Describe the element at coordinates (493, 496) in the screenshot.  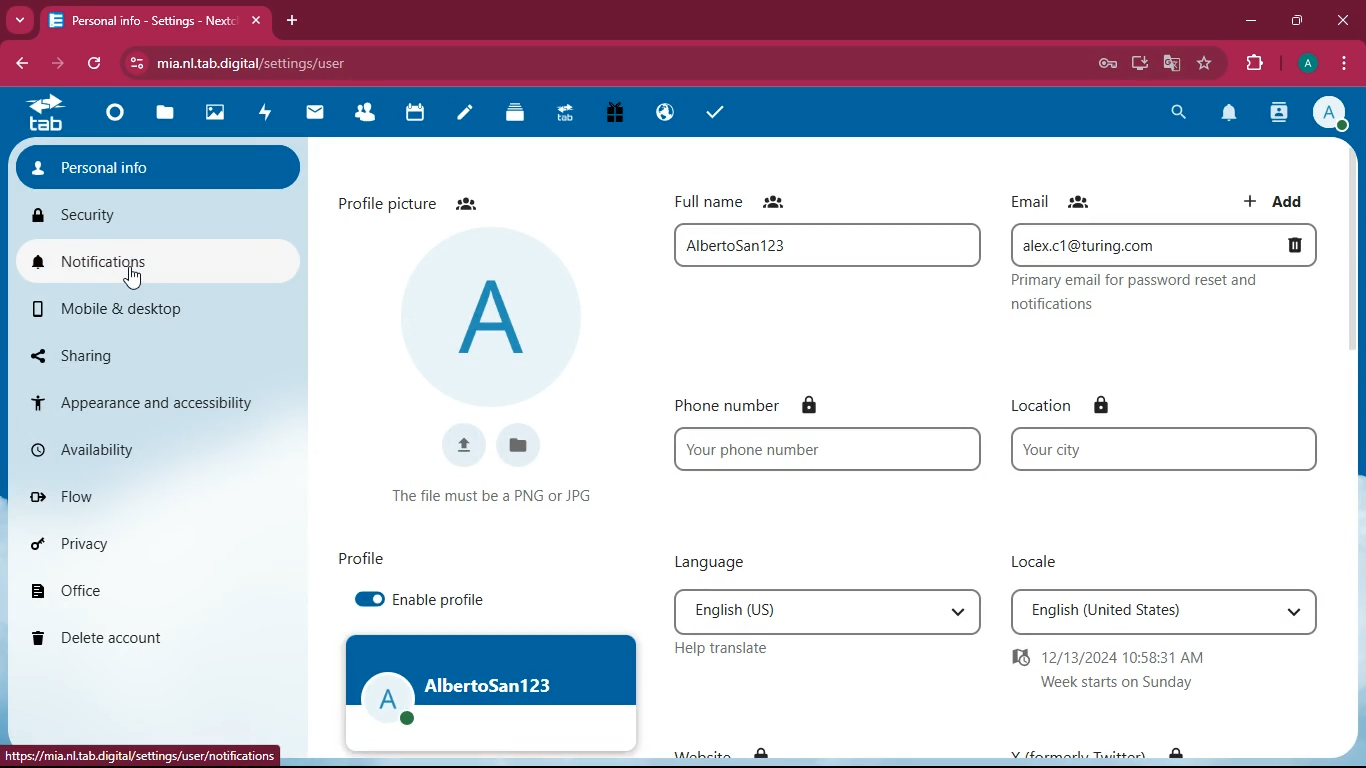
I see `The file must be a PNG or JPG` at that location.